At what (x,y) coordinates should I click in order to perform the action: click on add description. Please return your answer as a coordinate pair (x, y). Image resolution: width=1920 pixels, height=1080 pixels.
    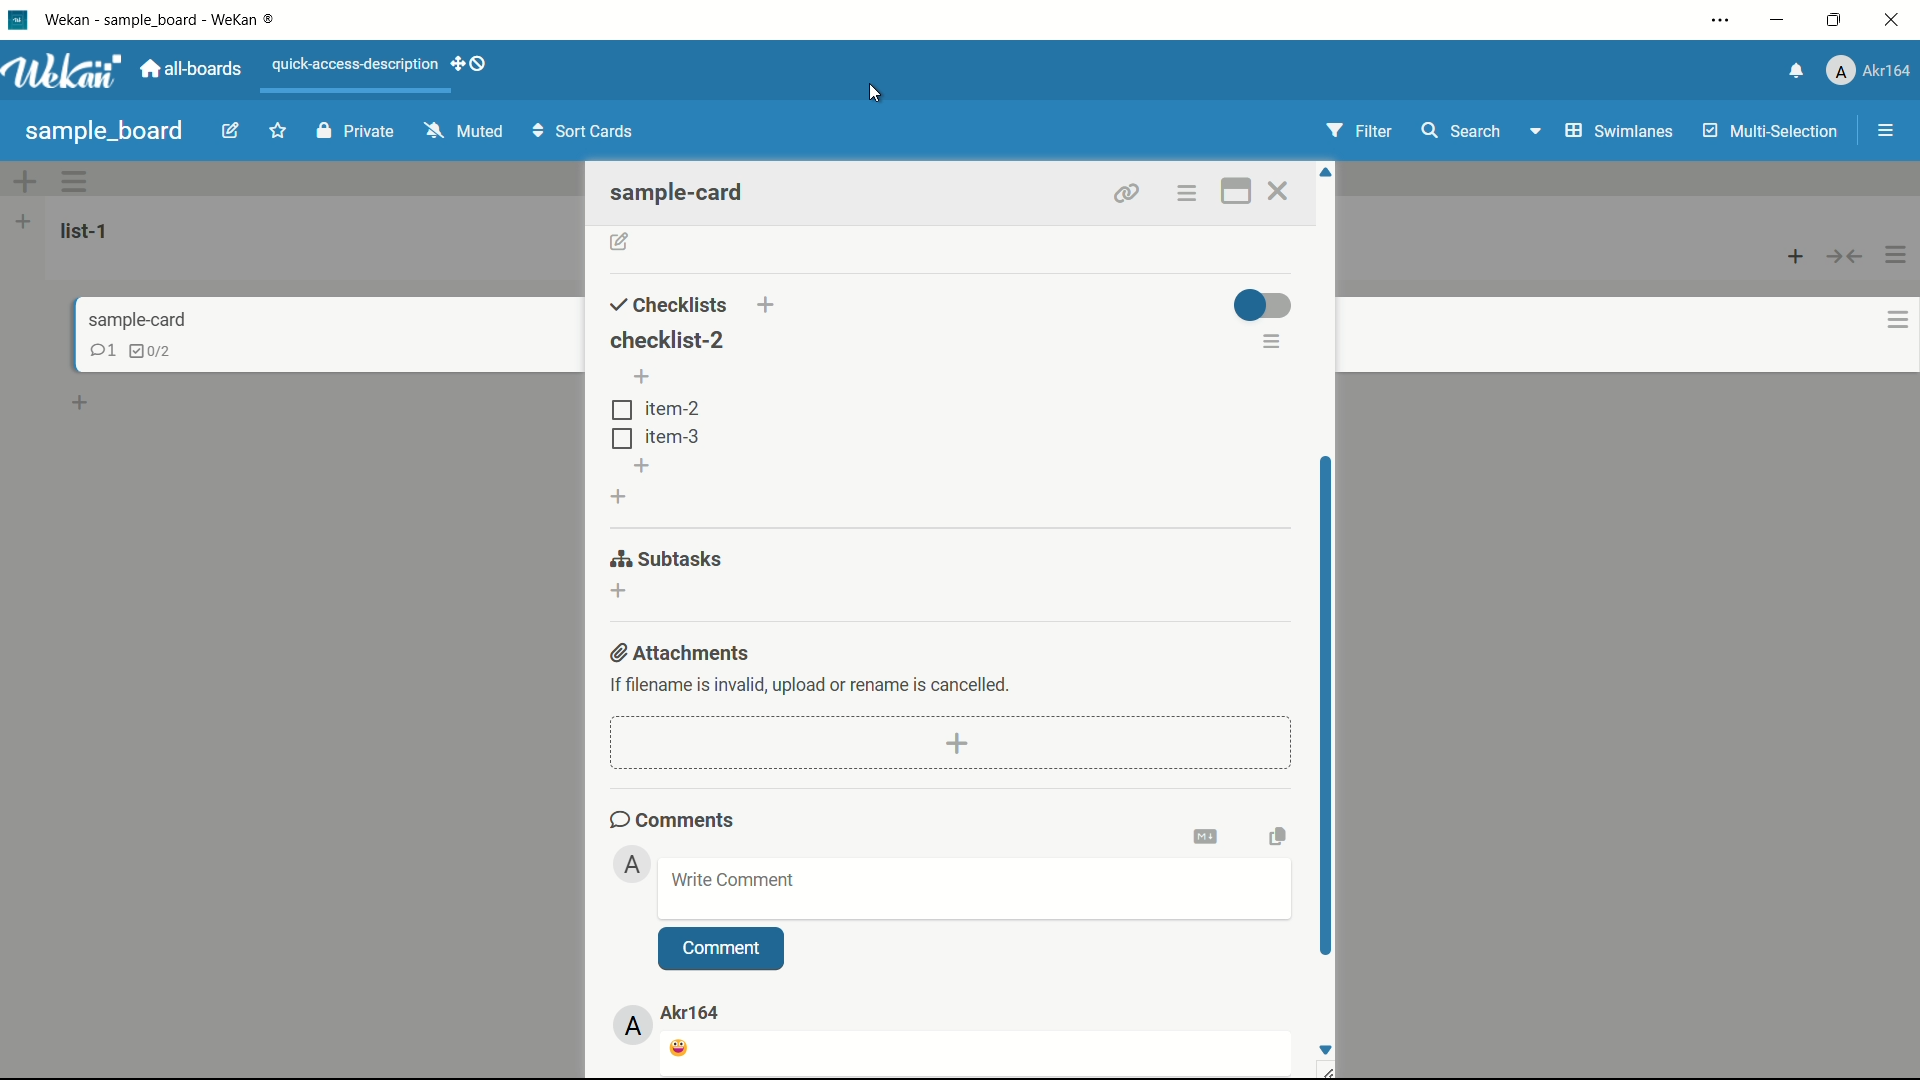
    Looking at the image, I should click on (620, 243).